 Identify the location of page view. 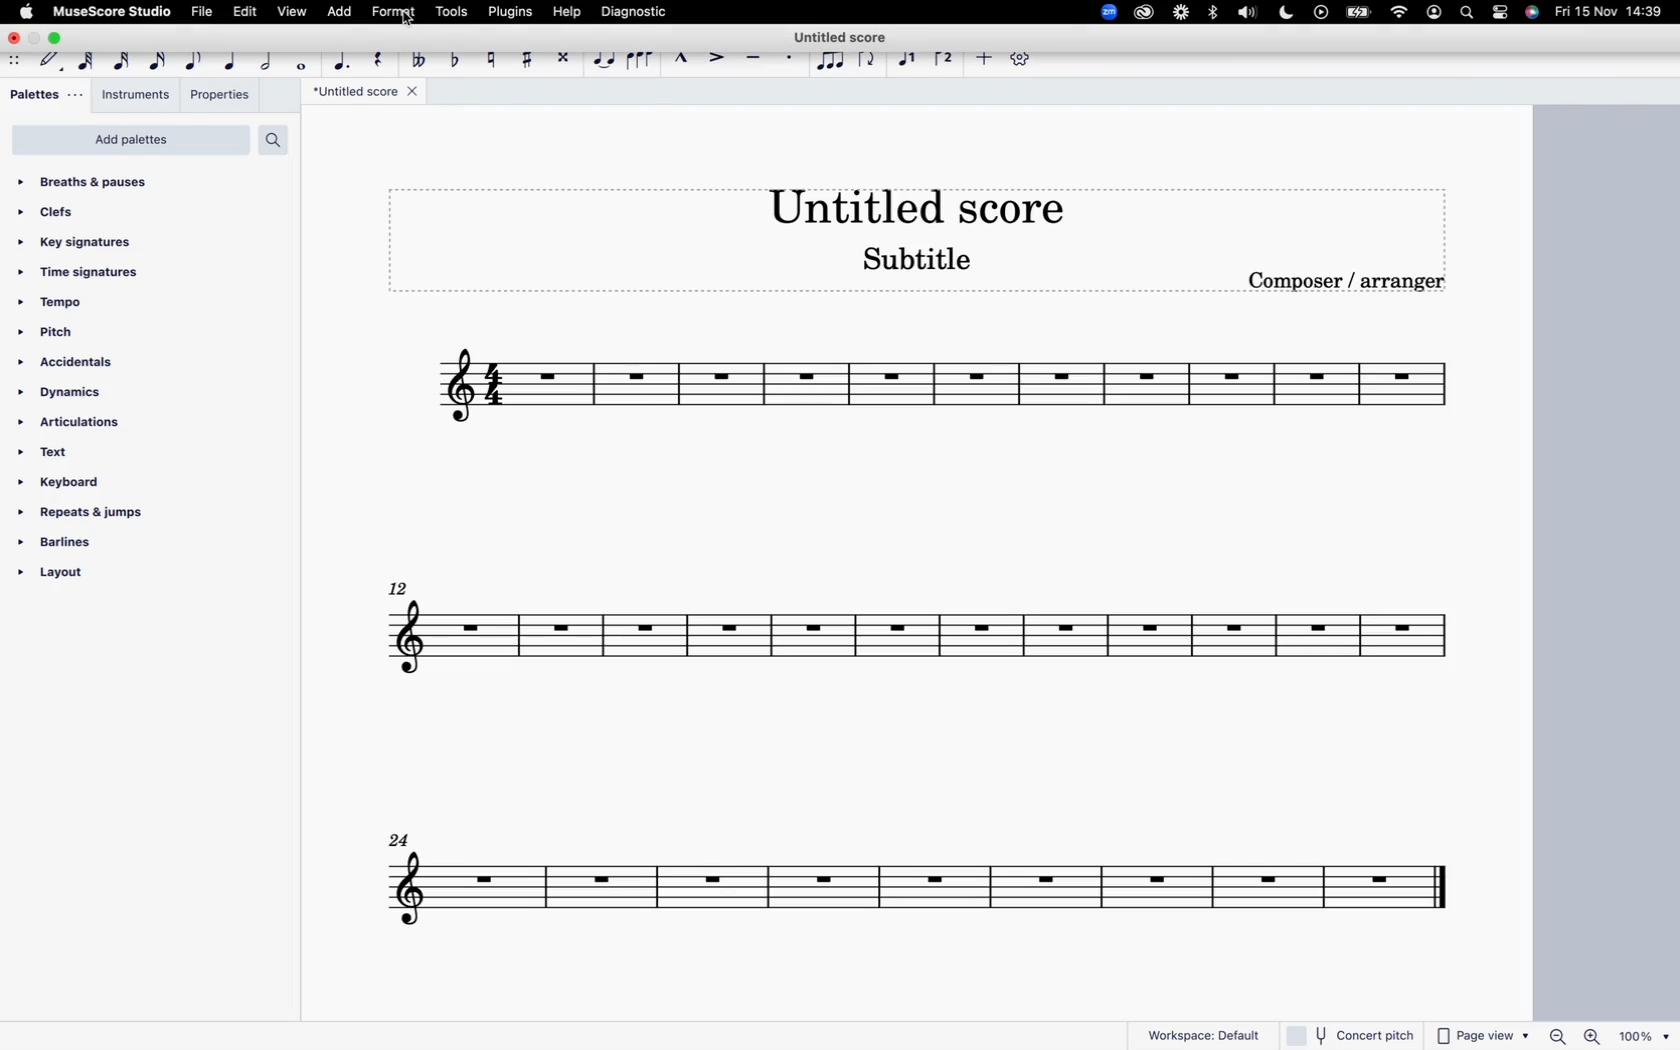
(1485, 1035).